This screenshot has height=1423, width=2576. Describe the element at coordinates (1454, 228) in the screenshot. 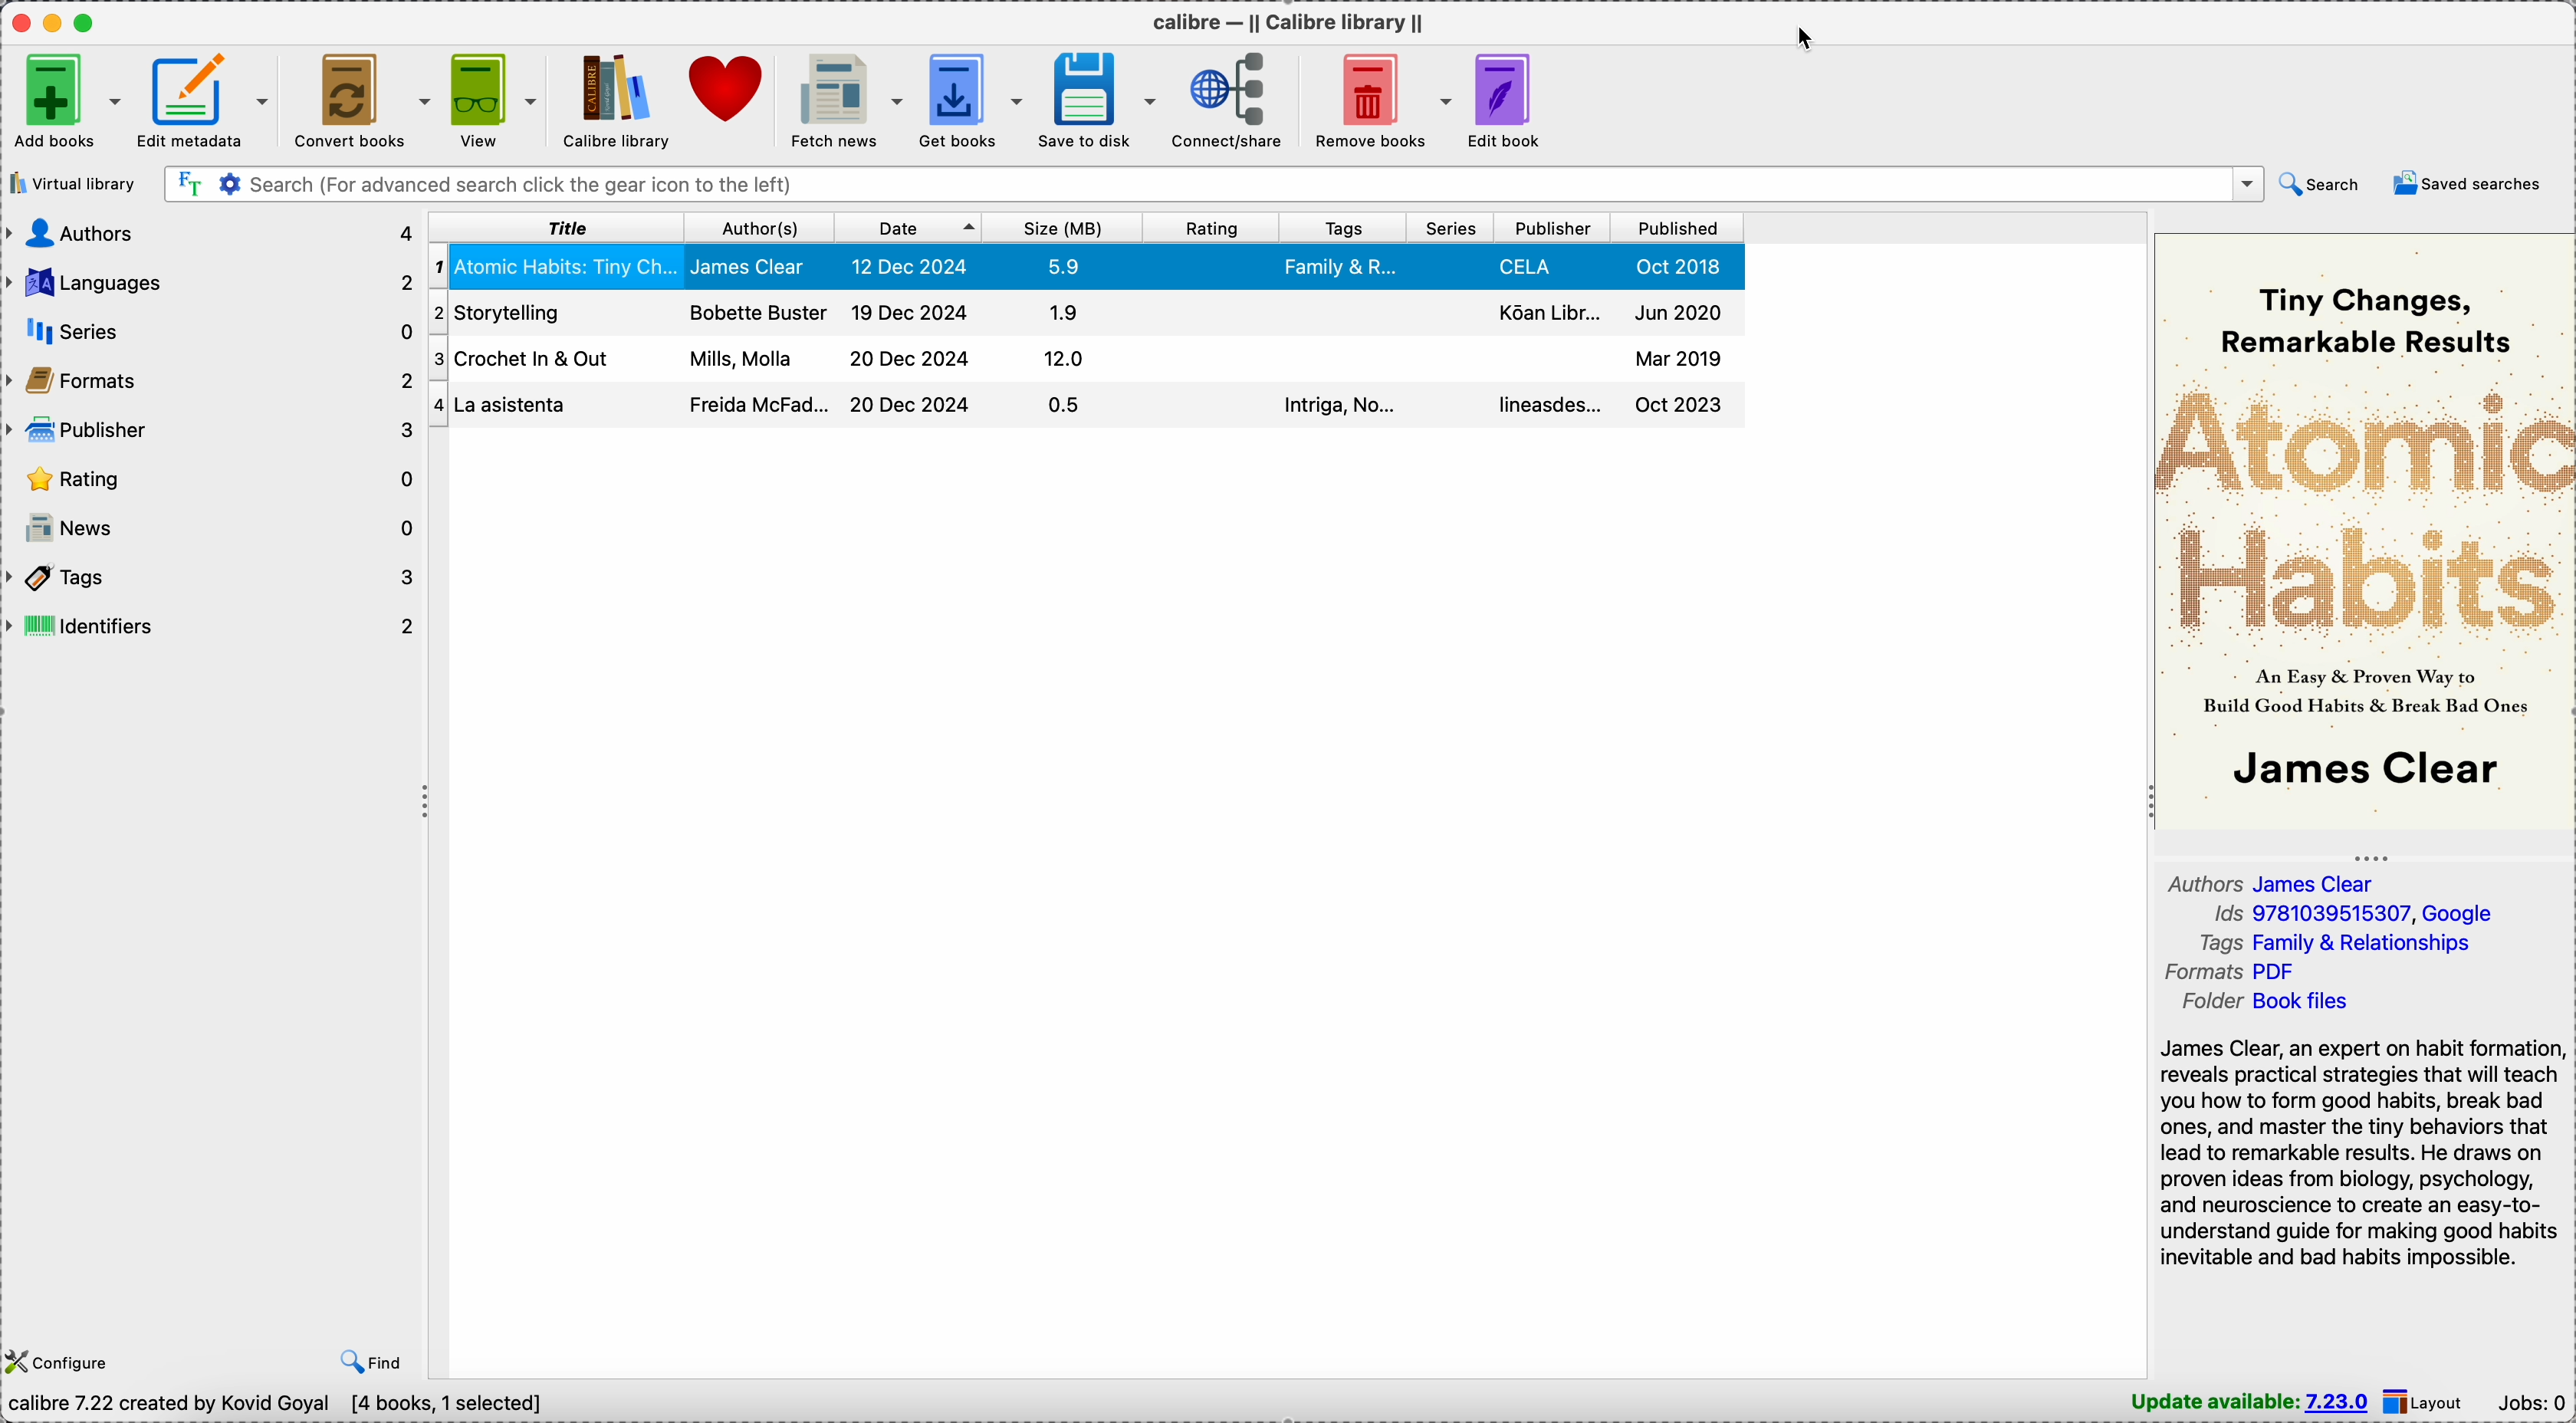

I see `series` at that location.